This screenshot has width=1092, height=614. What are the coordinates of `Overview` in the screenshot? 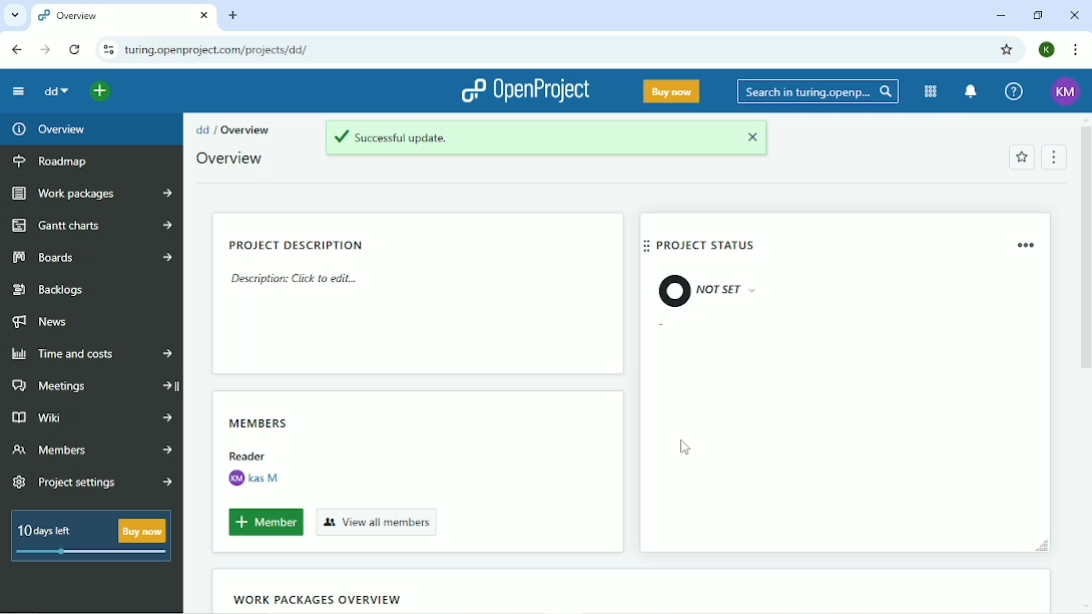 It's located at (249, 130).